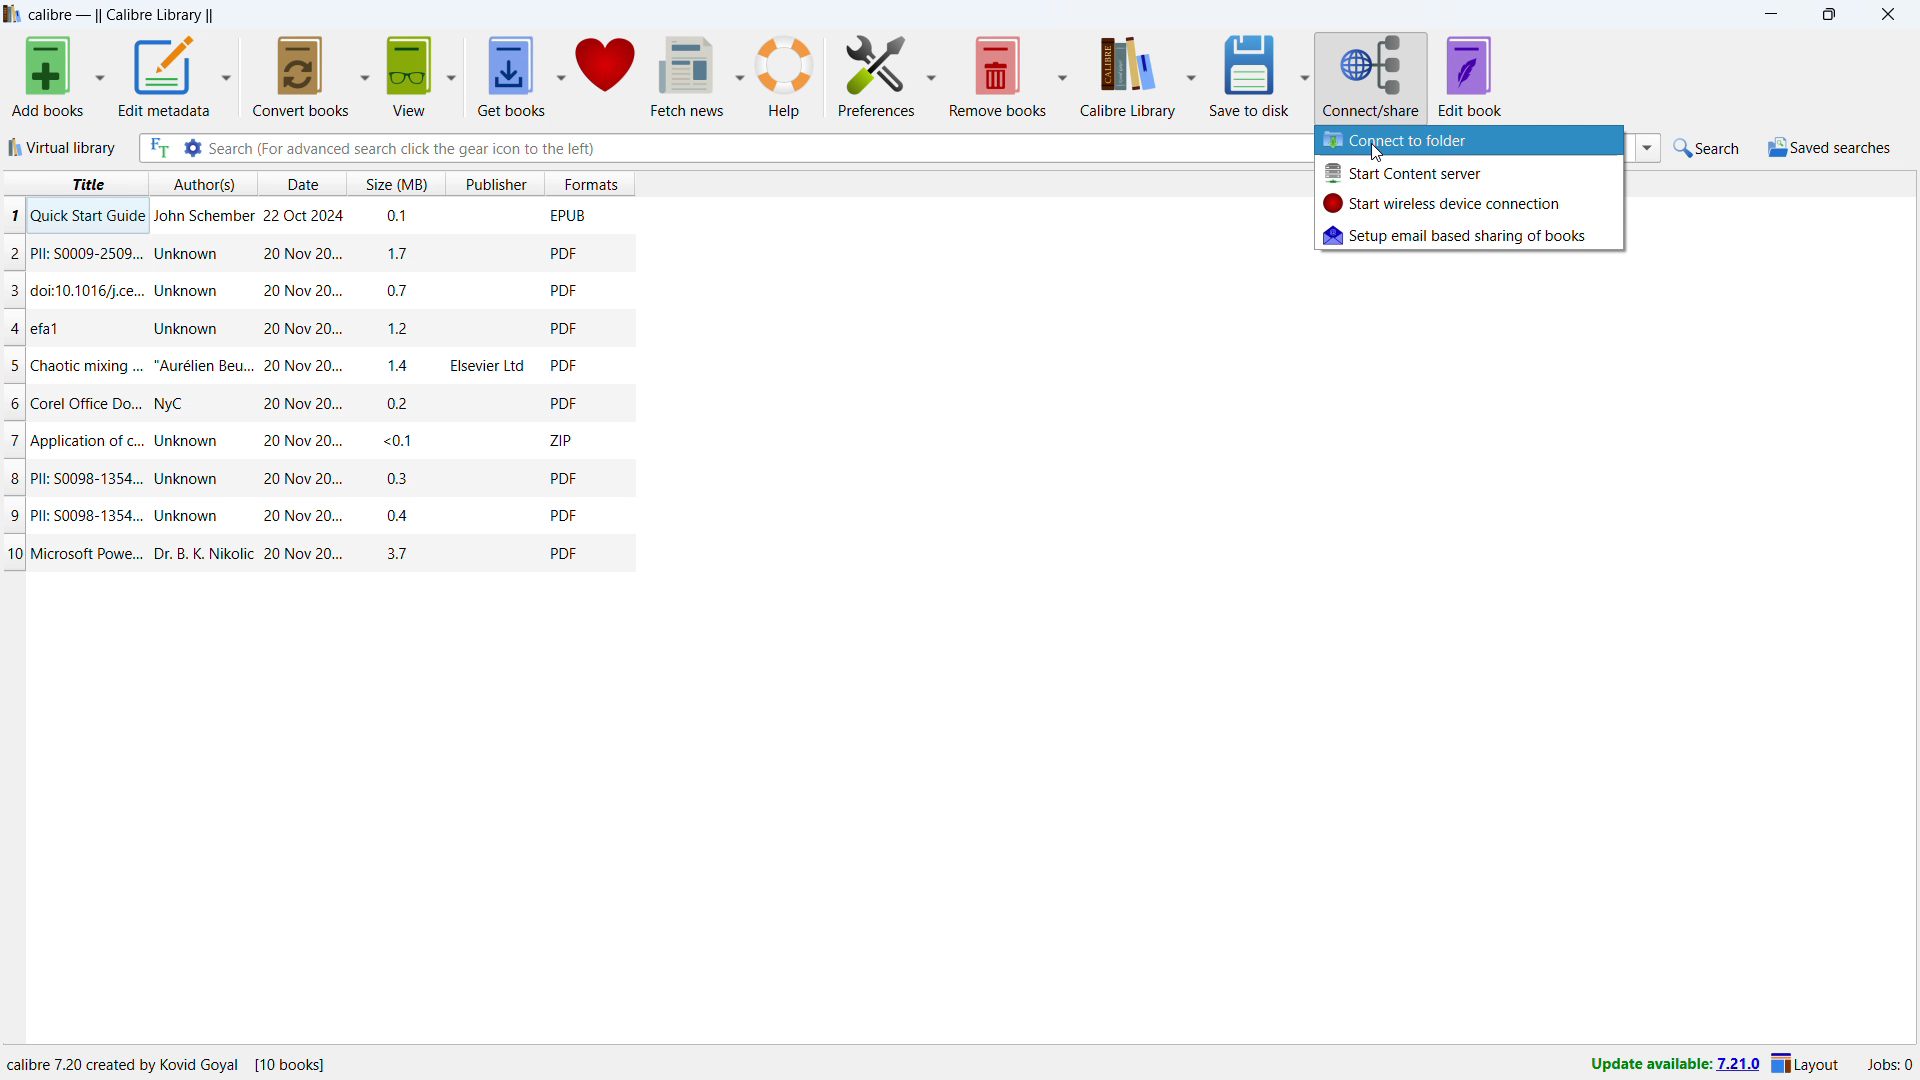 This screenshot has height=1080, width=1920. Describe the element at coordinates (315, 366) in the screenshot. I see `one book entry` at that location.